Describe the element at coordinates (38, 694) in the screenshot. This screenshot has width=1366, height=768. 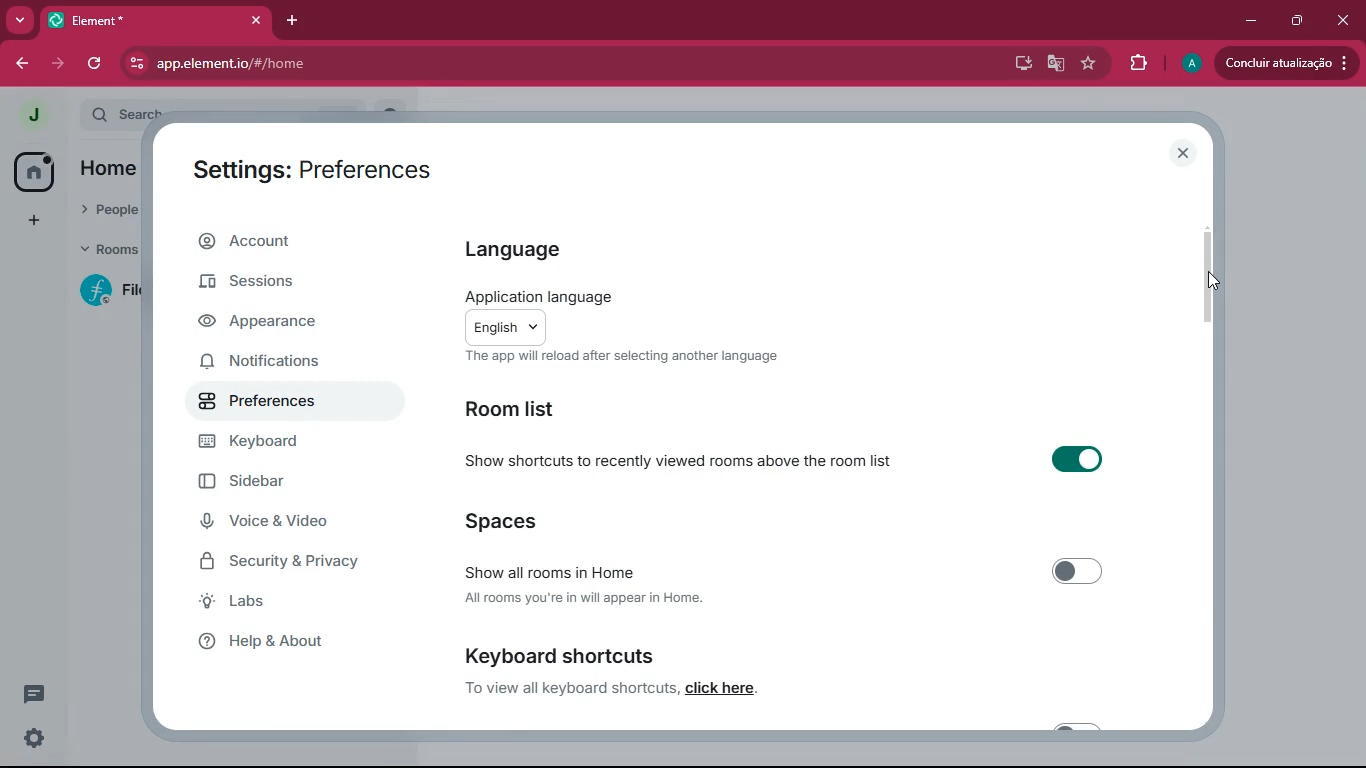
I see `messages` at that location.